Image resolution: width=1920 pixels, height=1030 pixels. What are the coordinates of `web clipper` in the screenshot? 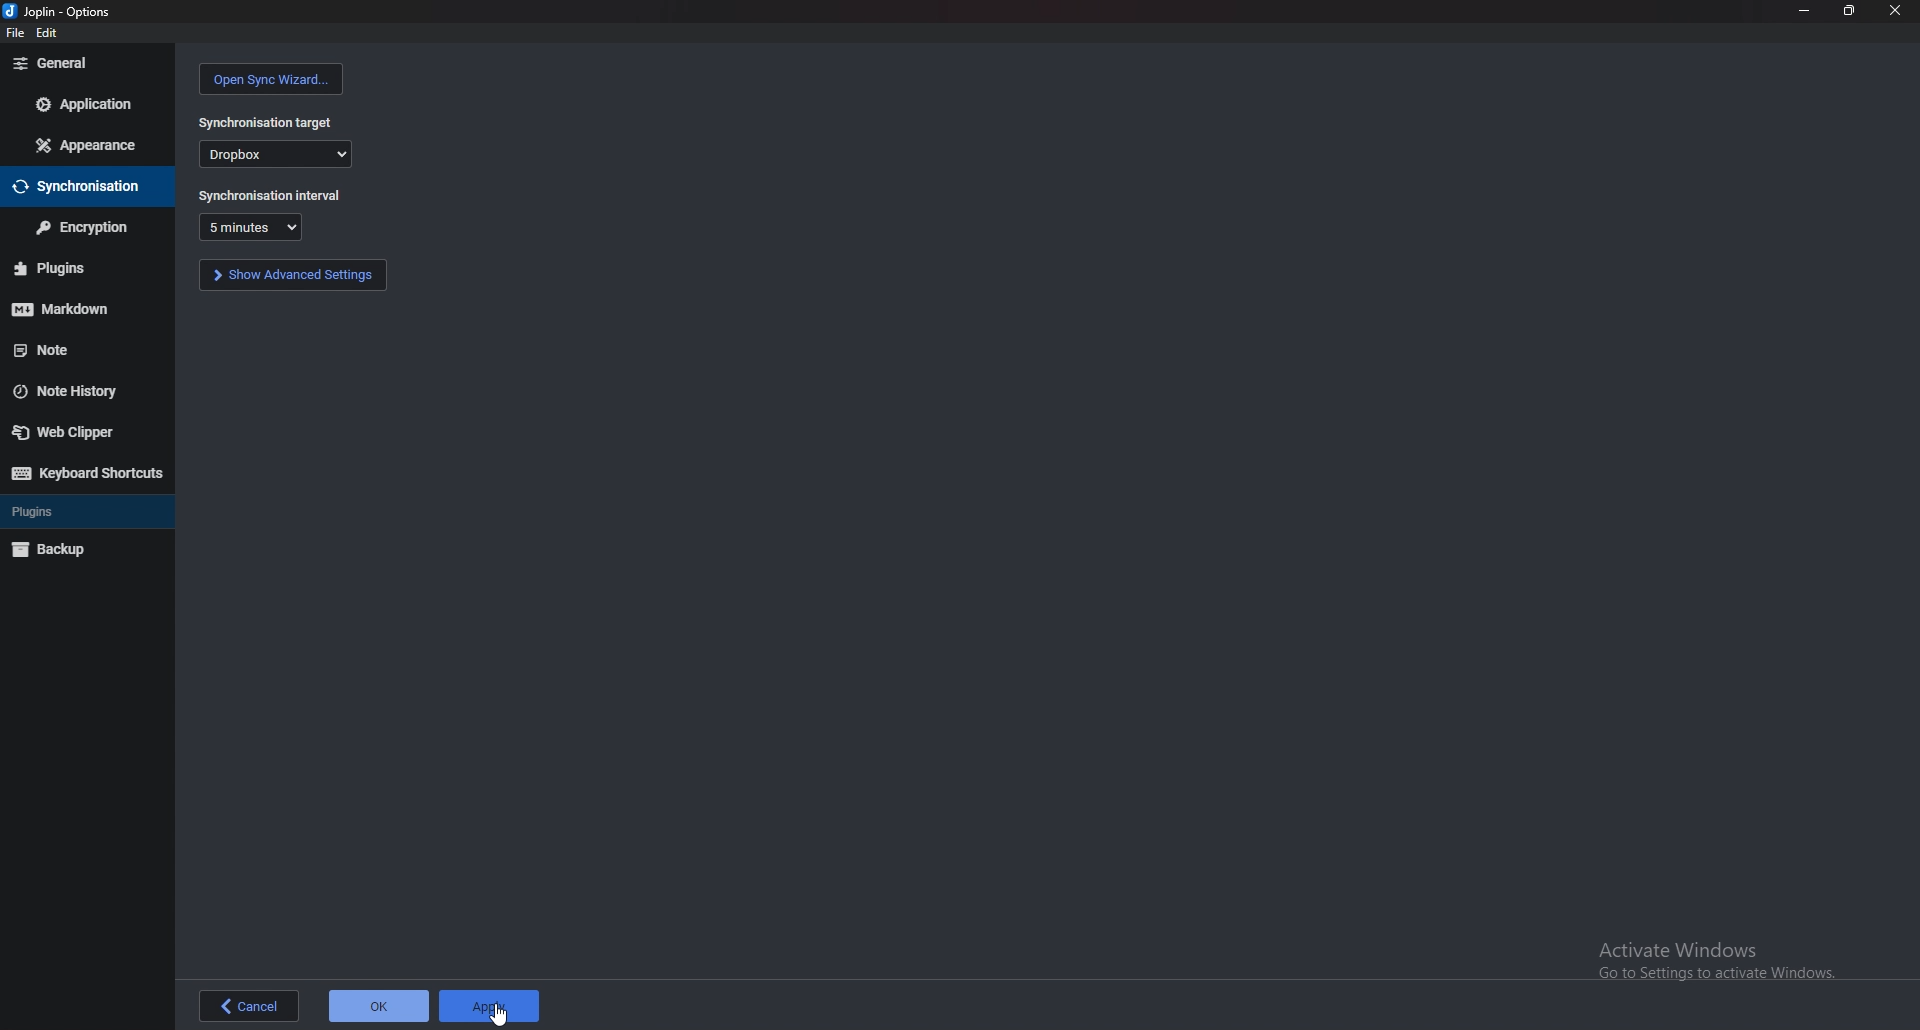 It's located at (75, 433).